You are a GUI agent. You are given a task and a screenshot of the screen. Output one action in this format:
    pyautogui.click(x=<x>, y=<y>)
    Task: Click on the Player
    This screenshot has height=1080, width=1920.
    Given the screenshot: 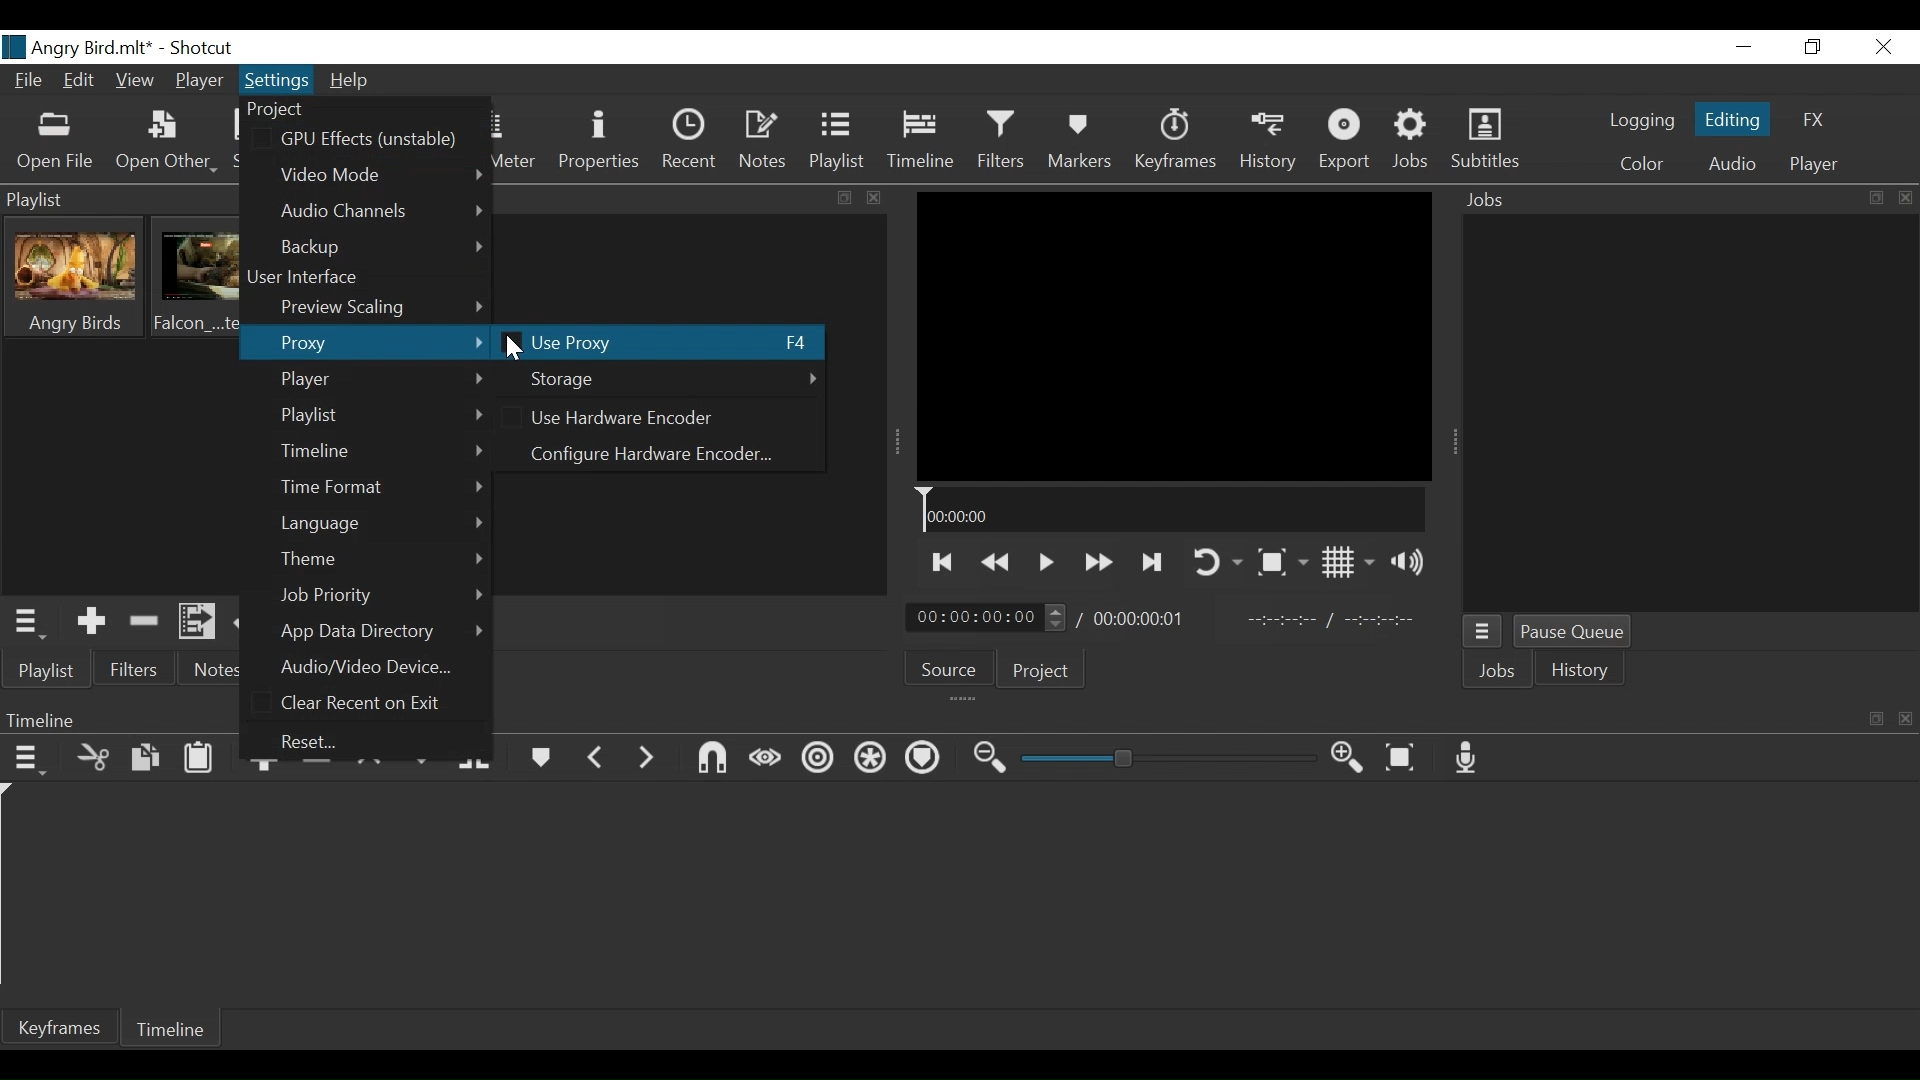 What is the action you would take?
    pyautogui.click(x=383, y=380)
    